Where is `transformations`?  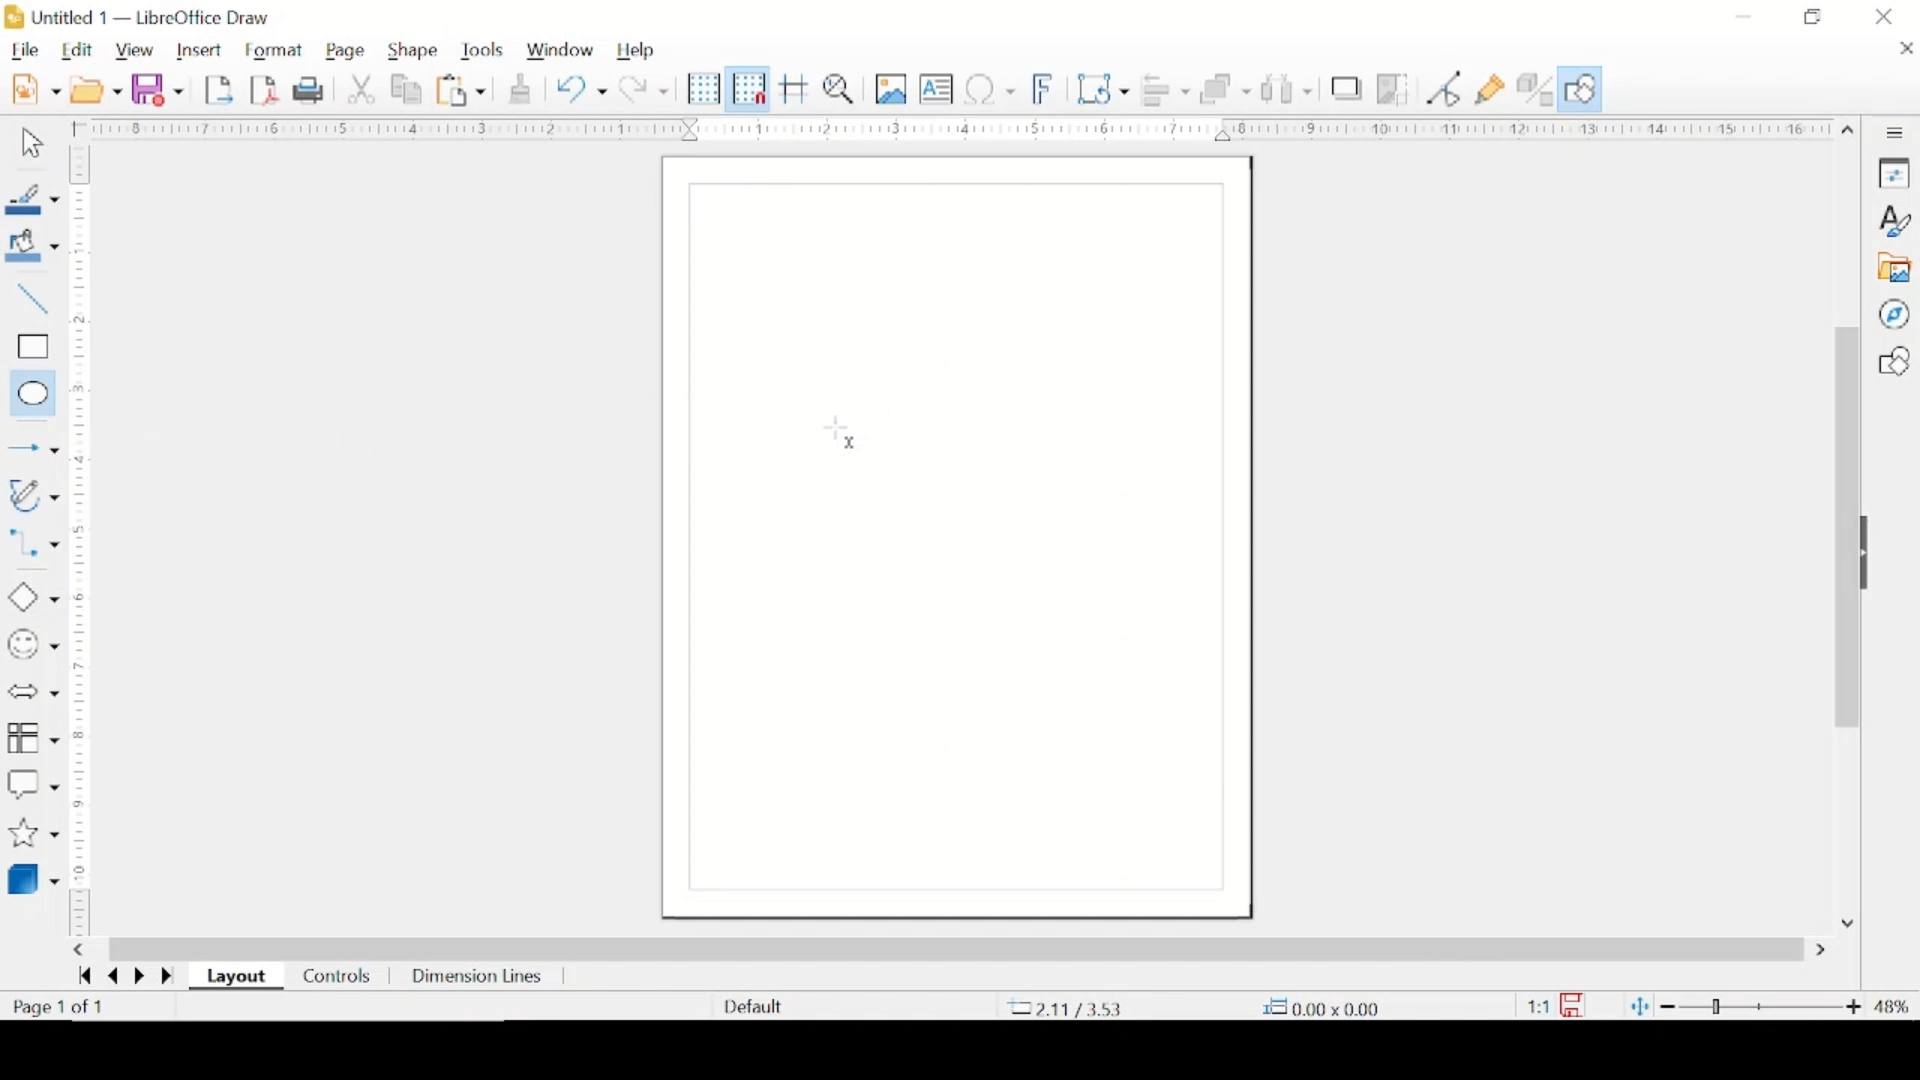 transformations is located at coordinates (1104, 88).